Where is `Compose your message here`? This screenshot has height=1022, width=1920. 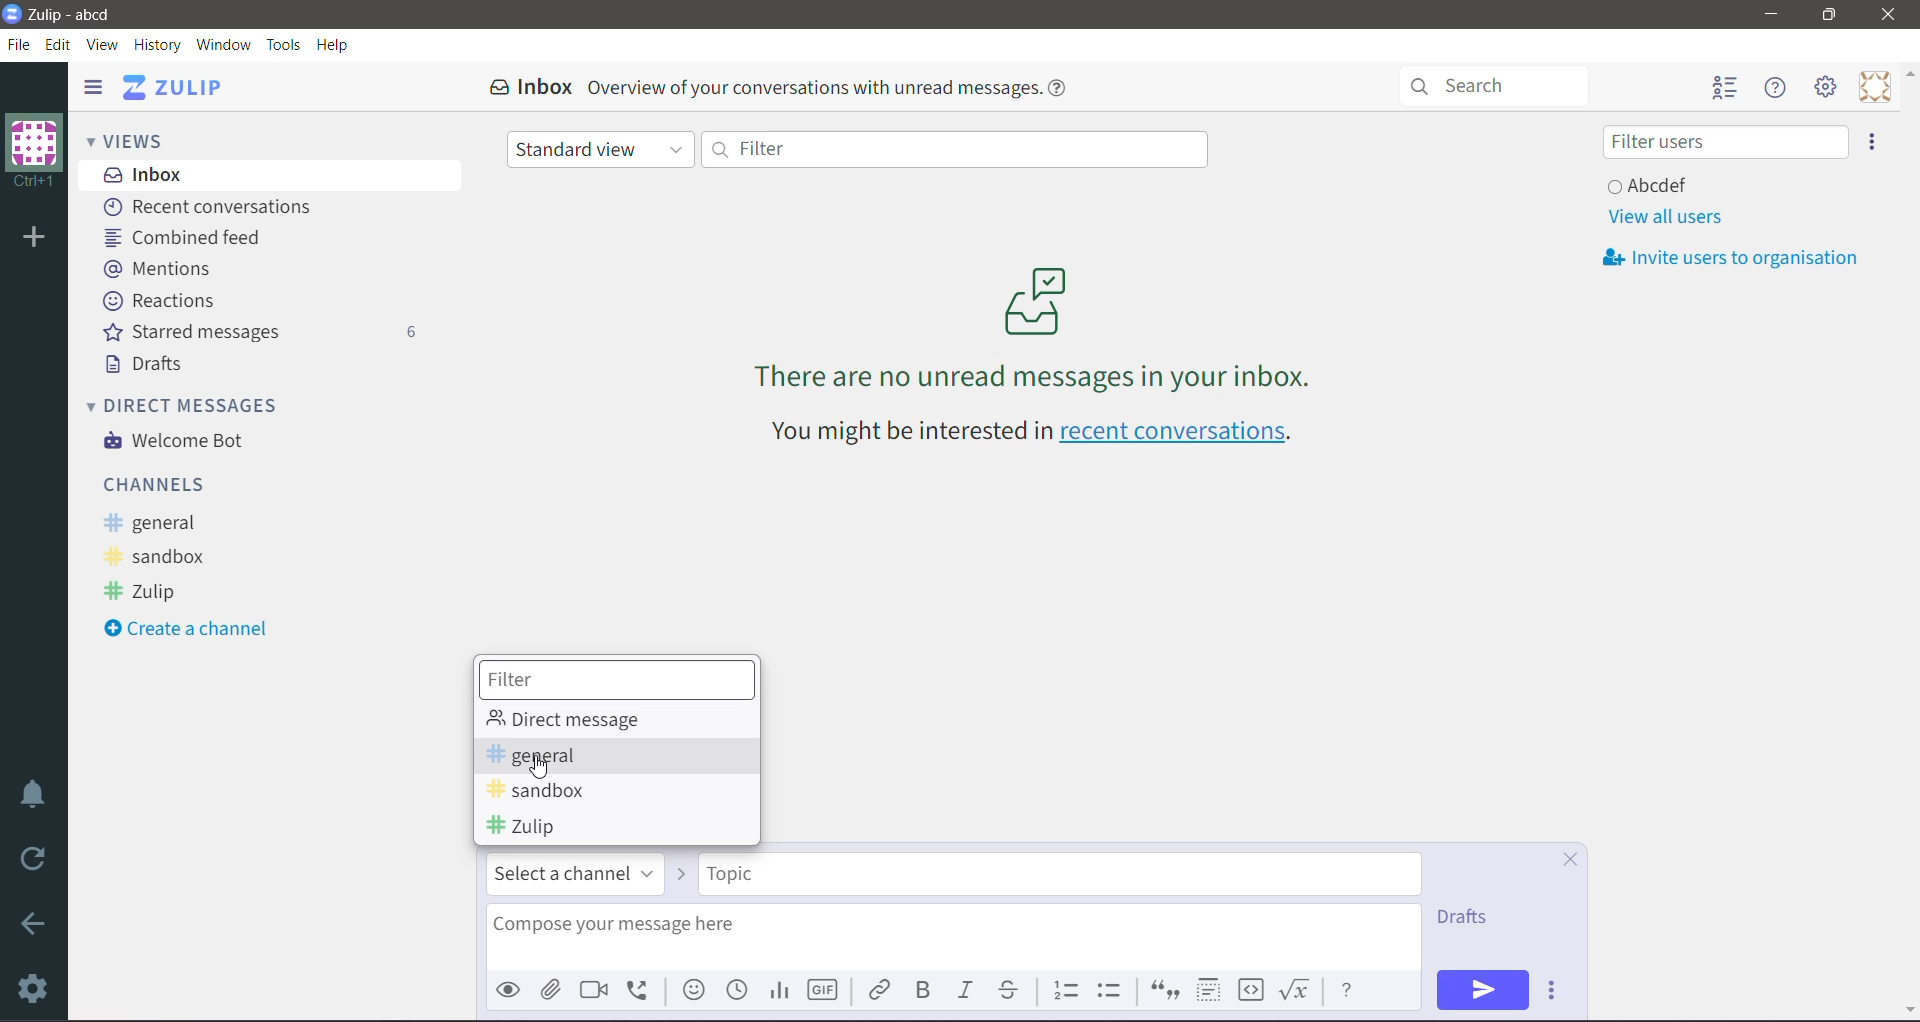
Compose your message here is located at coordinates (957, 935).